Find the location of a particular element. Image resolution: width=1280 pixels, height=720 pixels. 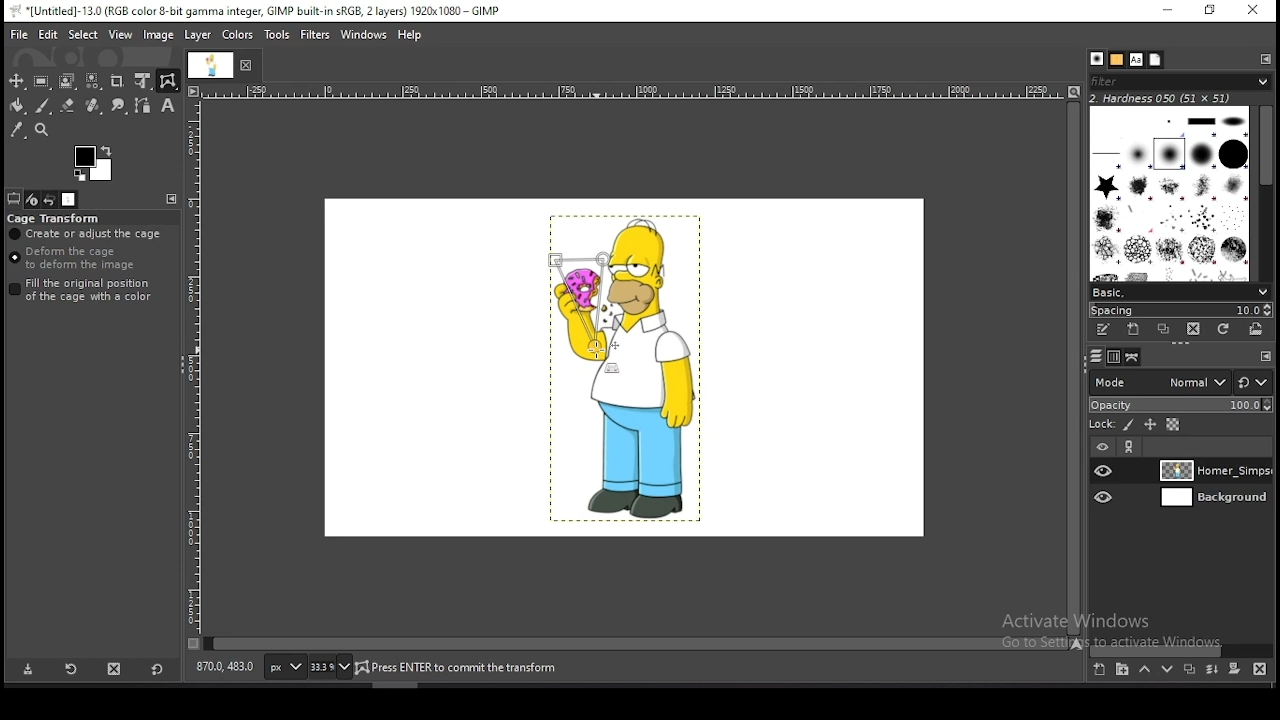

reset is located at coordinates (156, 671).